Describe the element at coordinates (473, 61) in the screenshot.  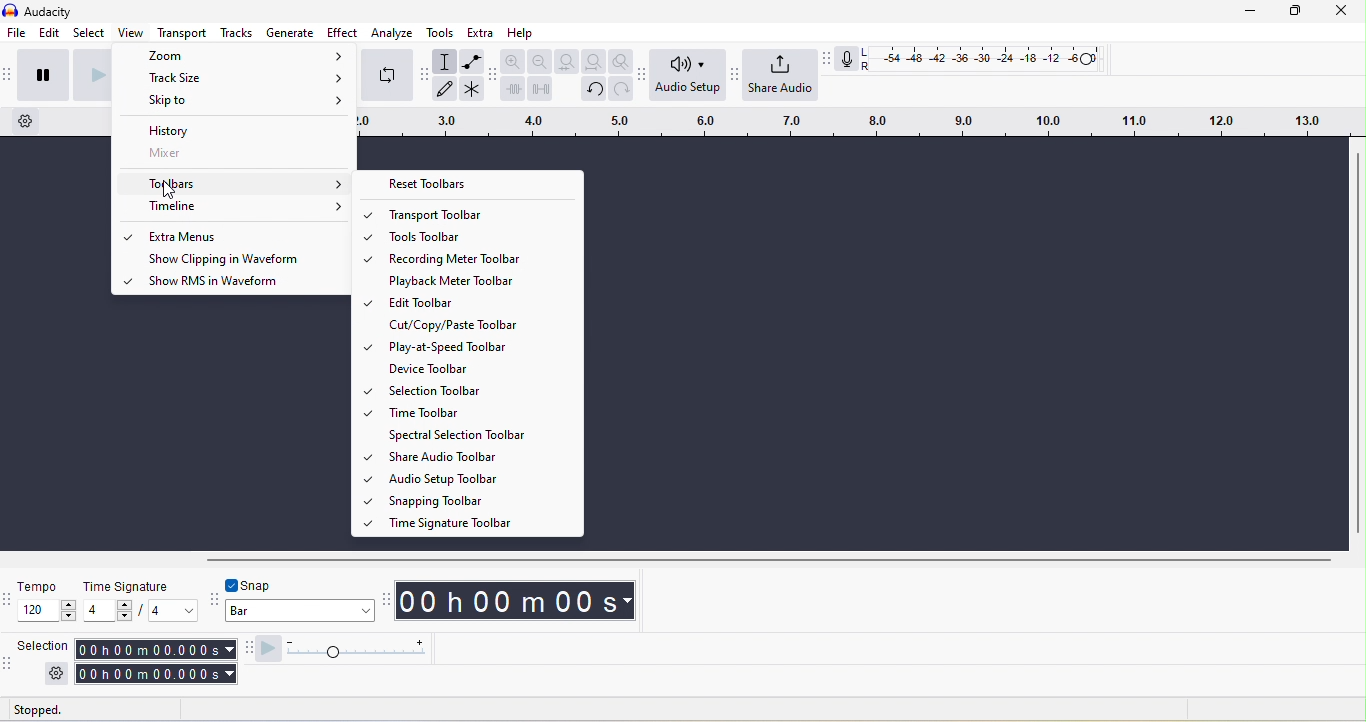
I see `envelop tool` at that location.